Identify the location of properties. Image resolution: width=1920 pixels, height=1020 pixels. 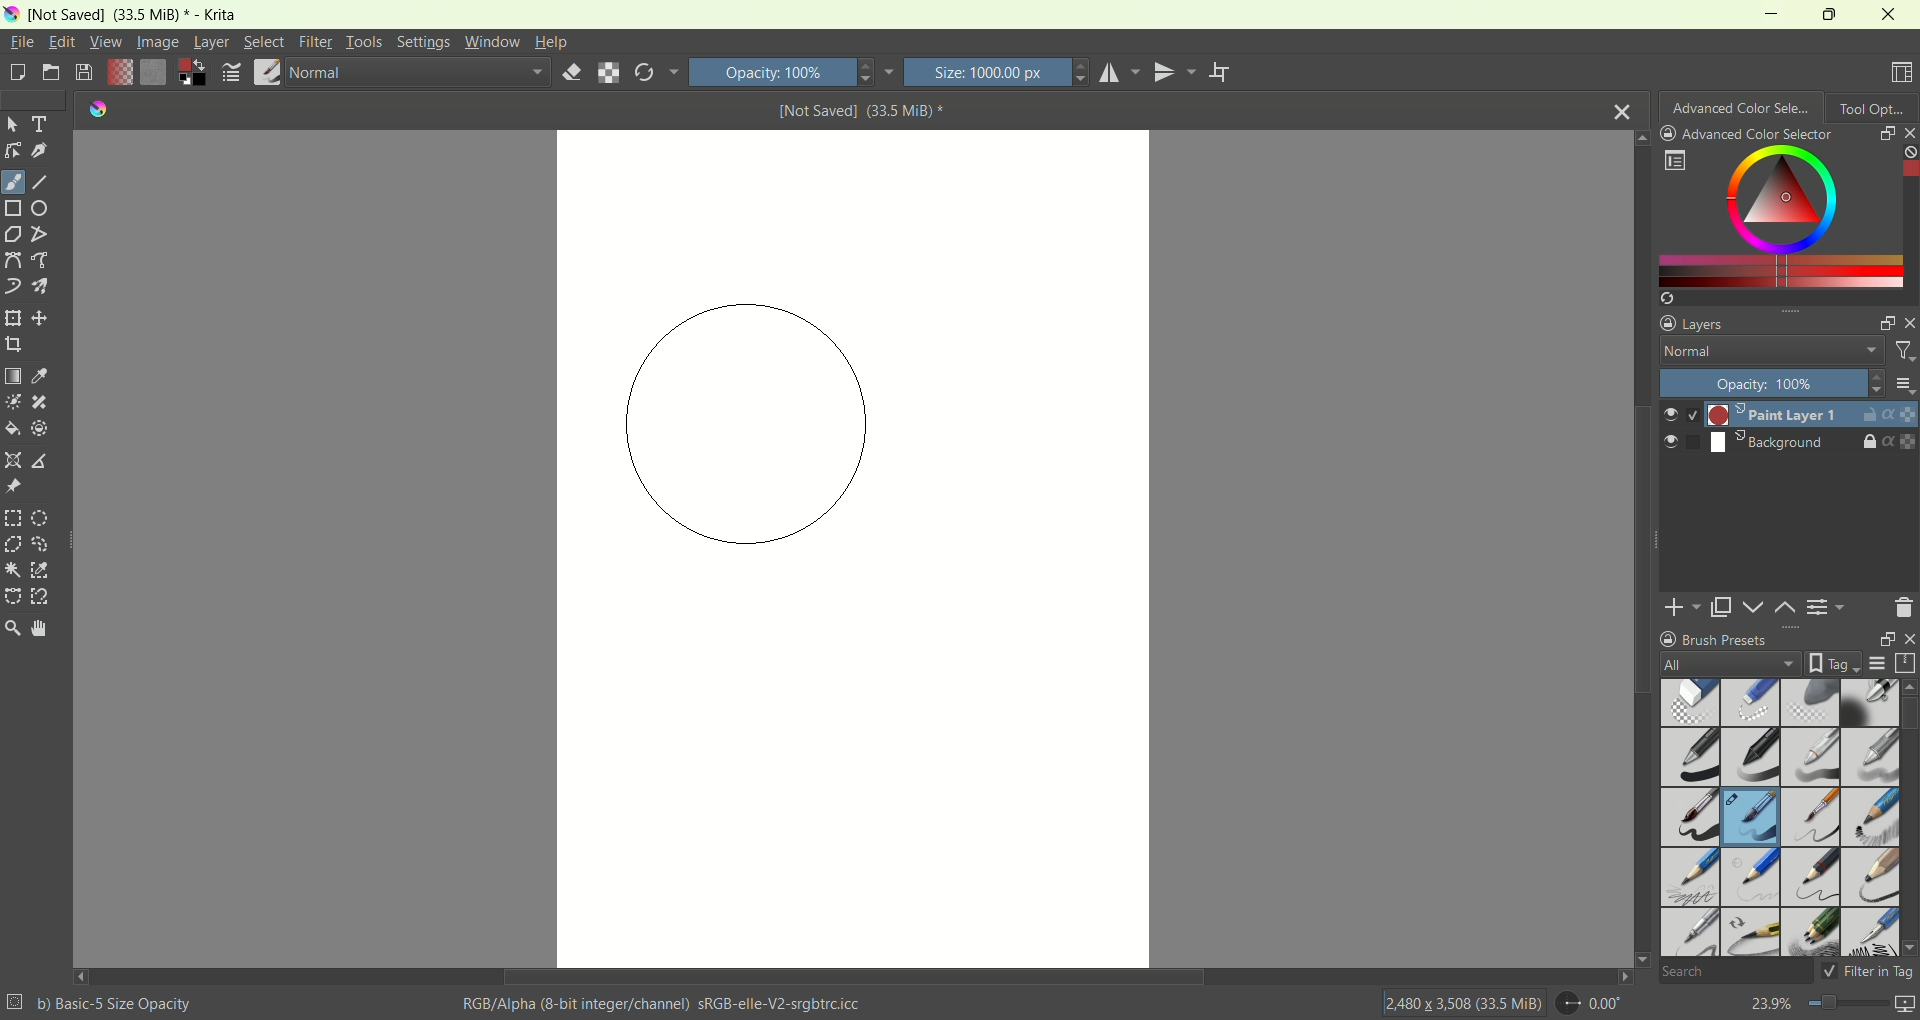
(1901, 442).